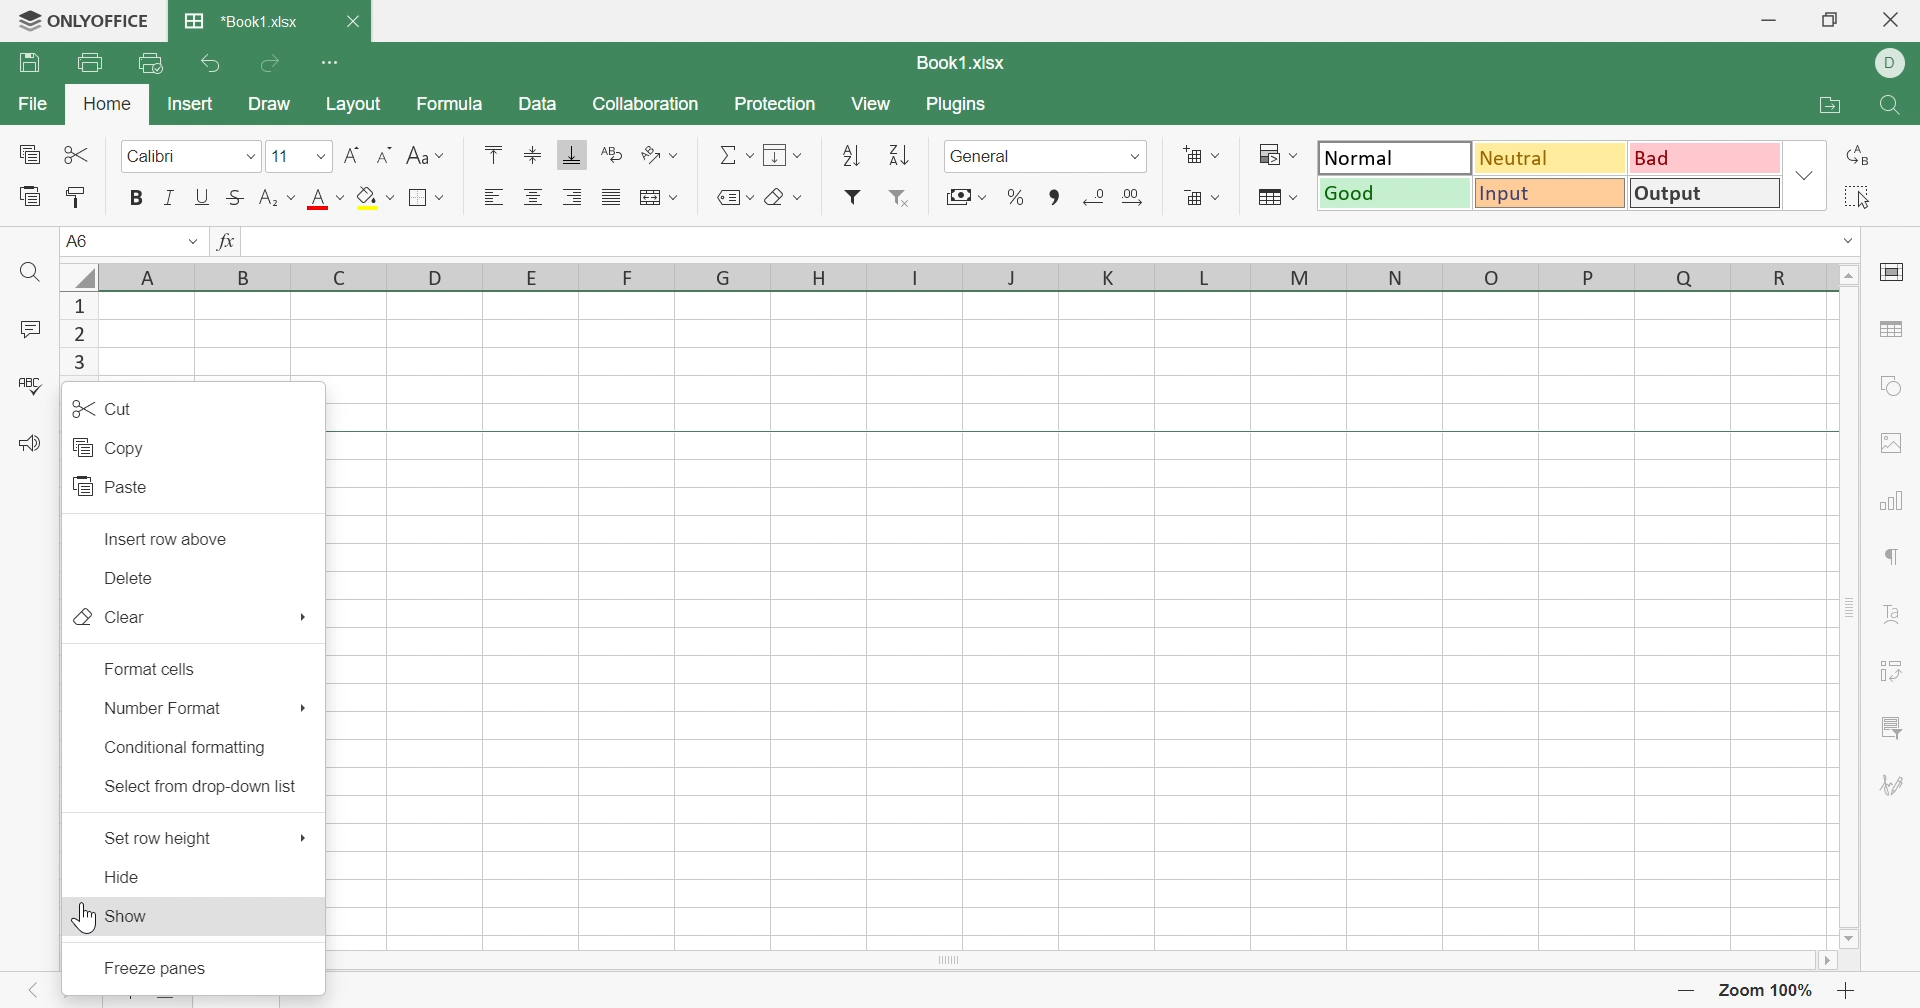  What do you see at coordinates (775, 100) in the screenshot?
I see `Protection` at bounding box center [775, 100].